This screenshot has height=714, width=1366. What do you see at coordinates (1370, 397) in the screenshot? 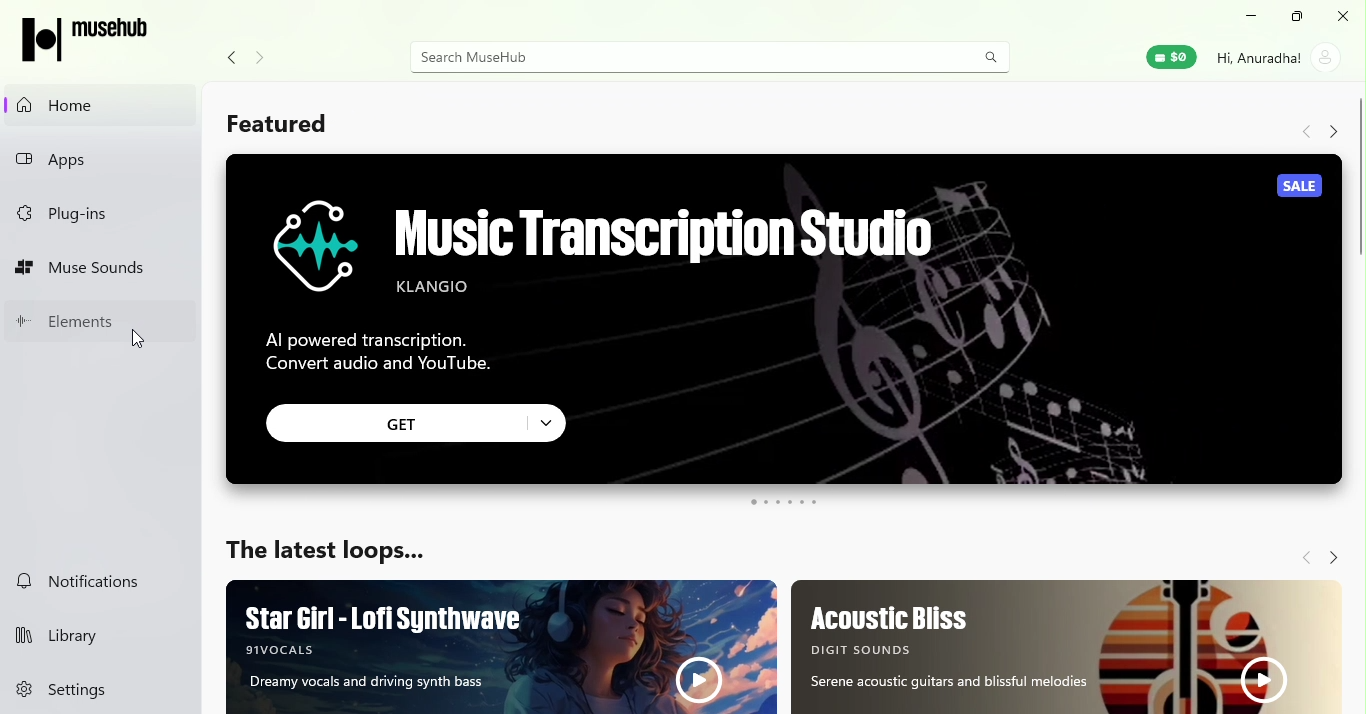
I see `Scroll bar` at bounding box center [1370, 397].